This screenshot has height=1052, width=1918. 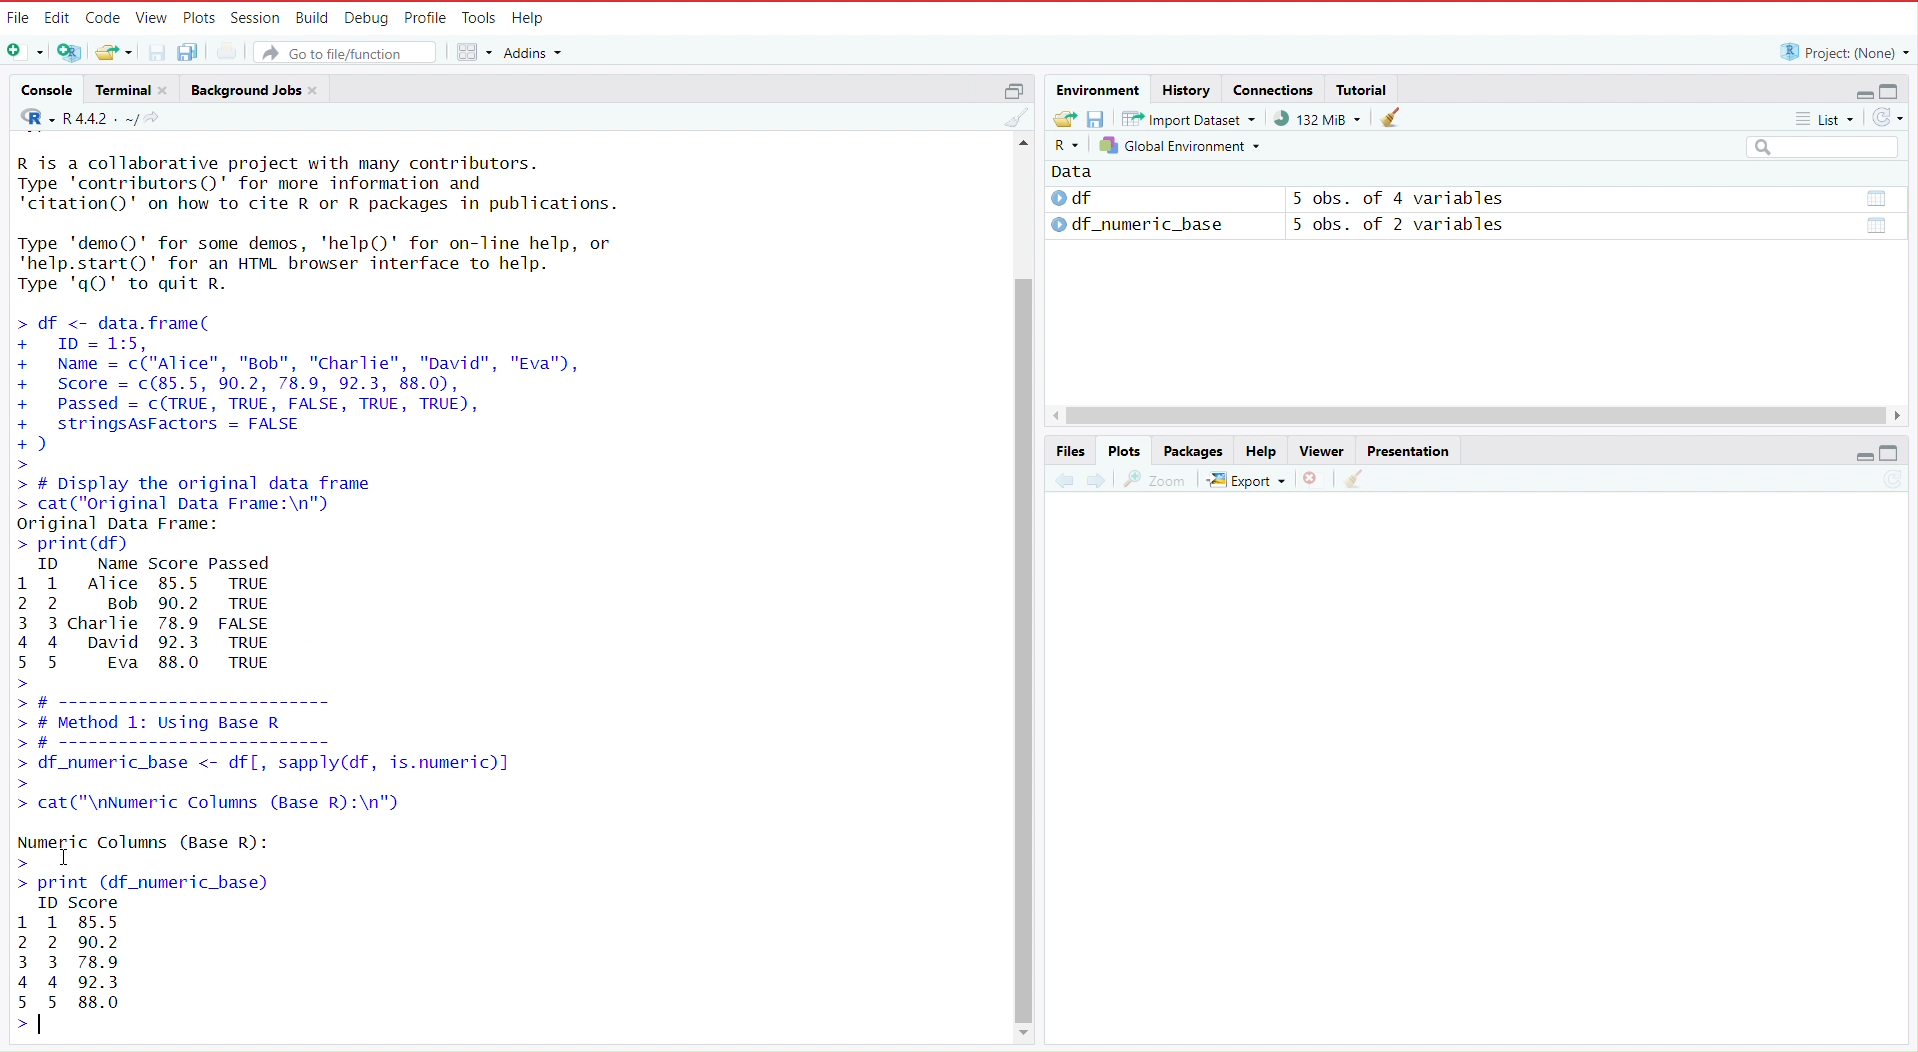 What do you see at coordinates (1260, 449) in the screenshot?
I see `Help` at bounding box center [1260, 449].